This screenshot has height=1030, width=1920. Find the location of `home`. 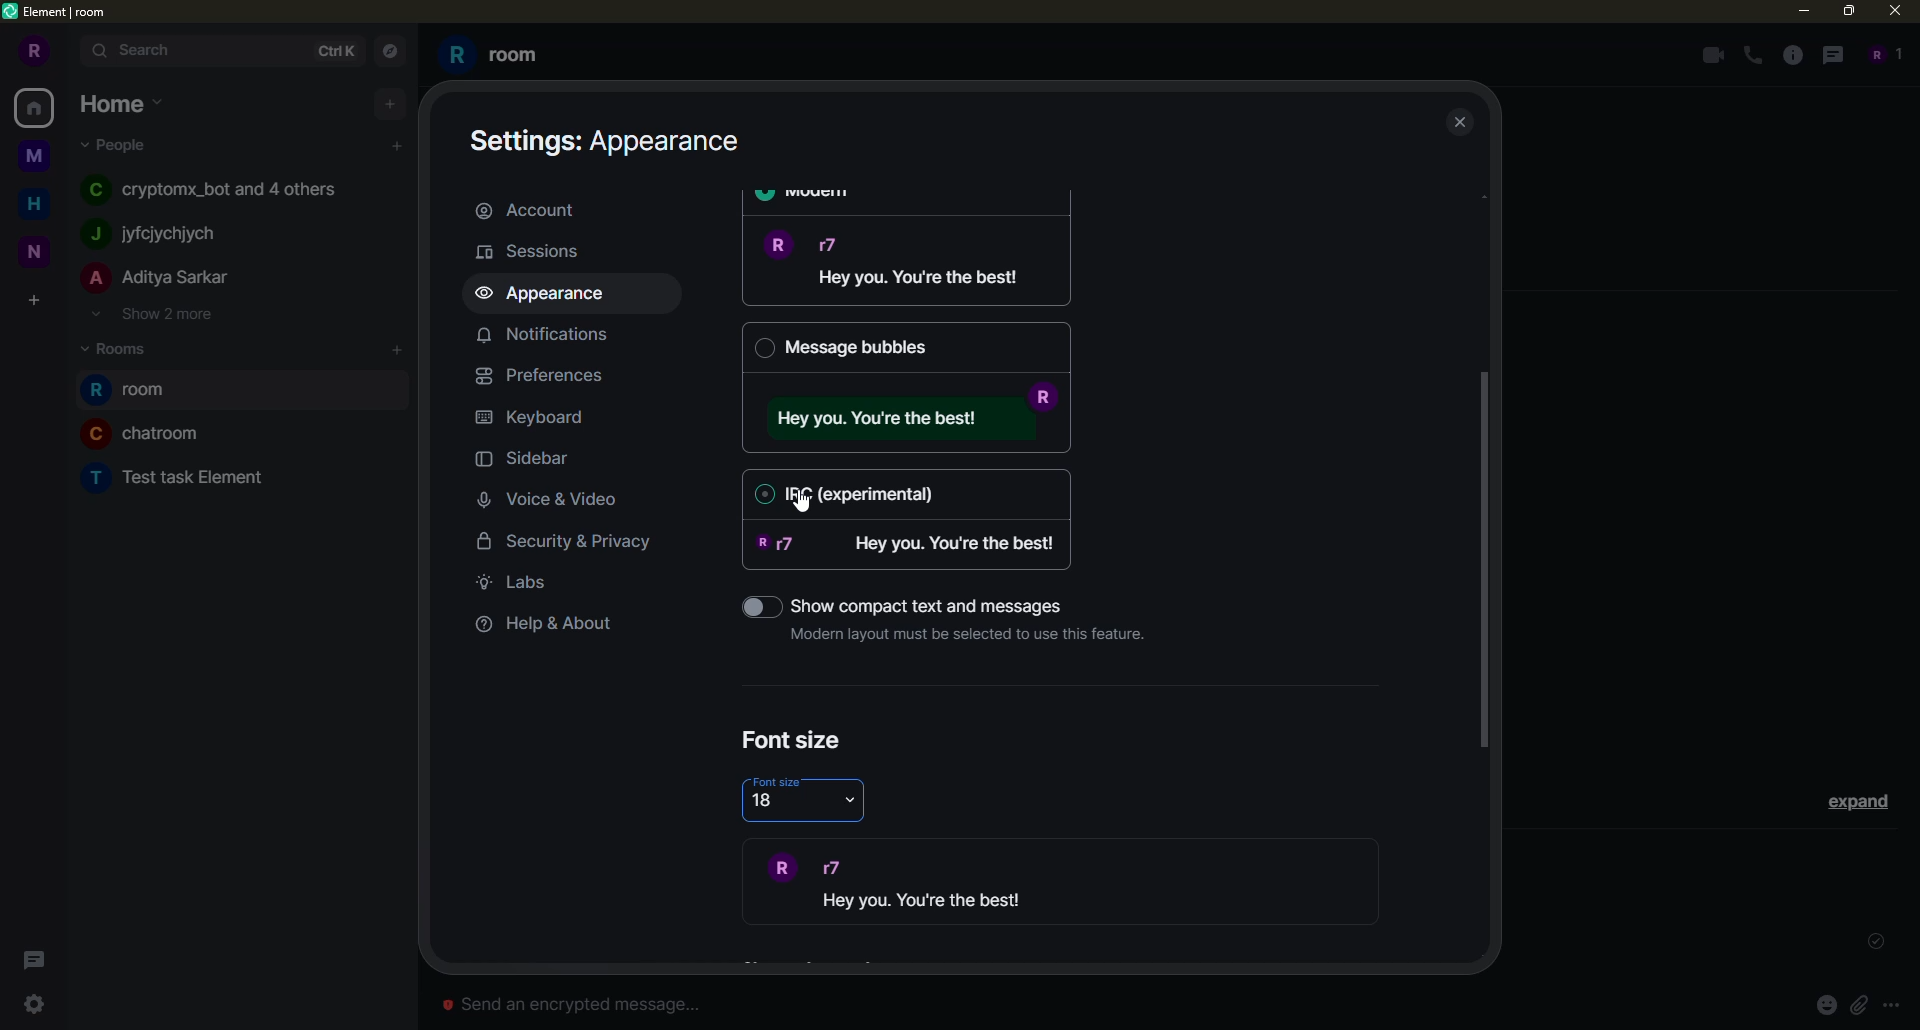

home is located at coordinates (38, 107).